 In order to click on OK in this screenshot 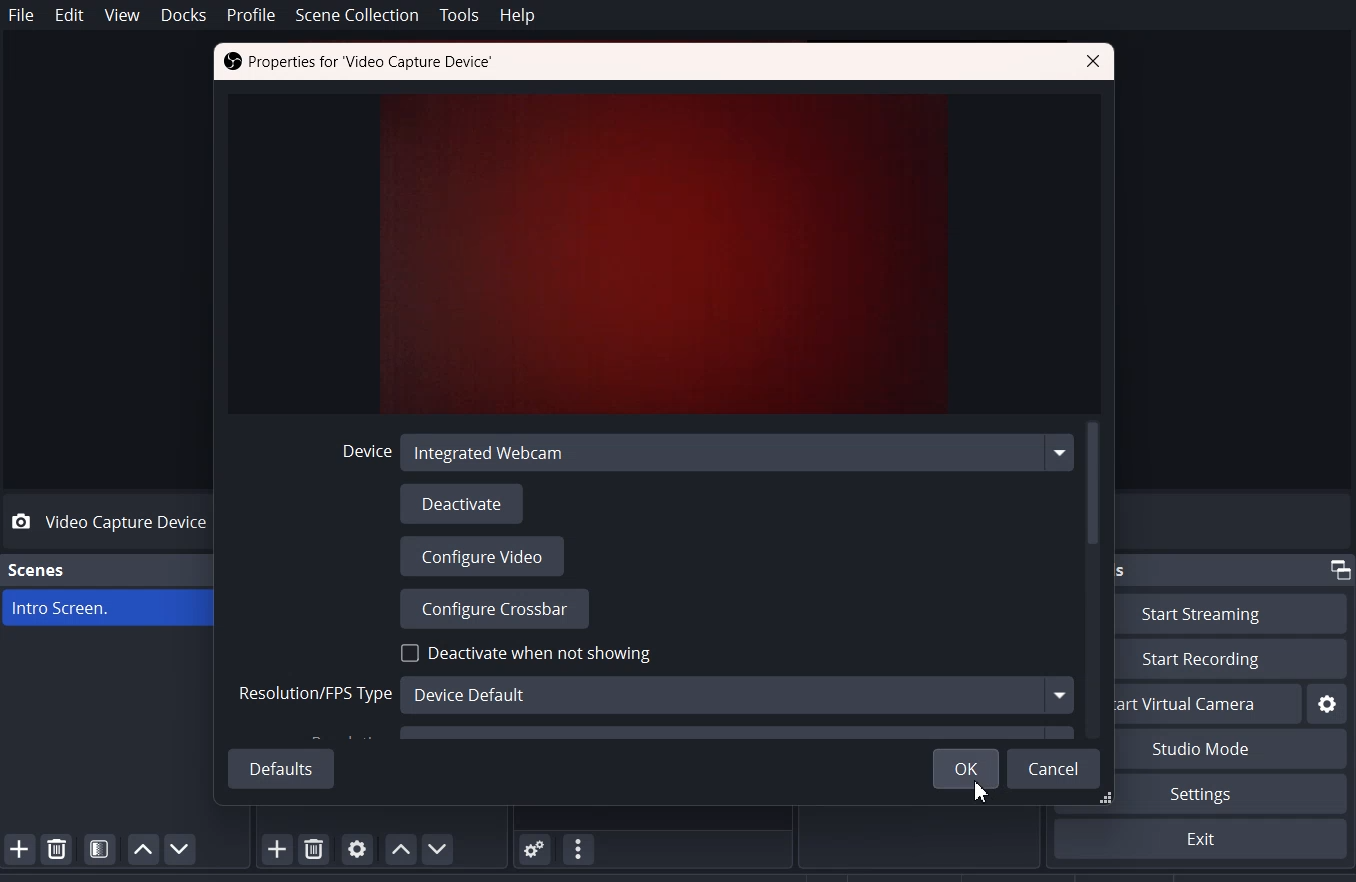, I will do `click(963, 768)`.